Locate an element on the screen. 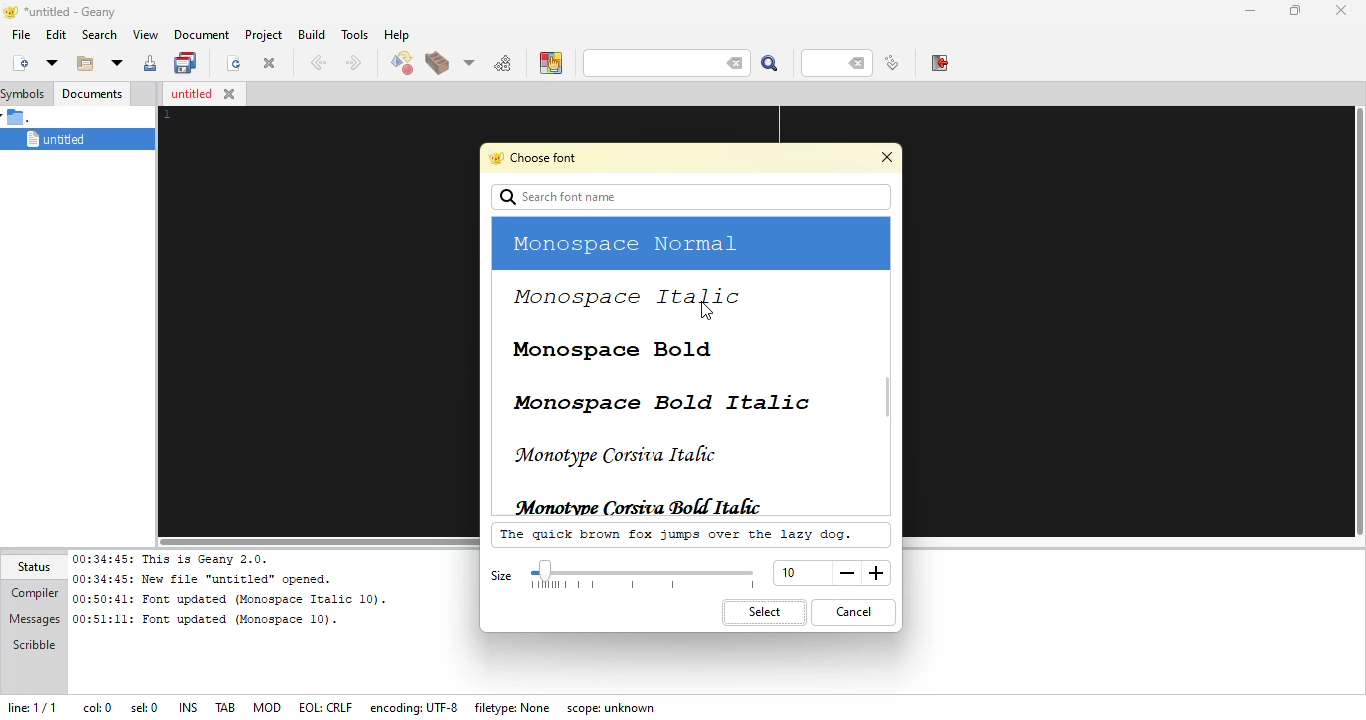 This screenshot has height=720, width=1366. color is located at coordinates (550, 63).